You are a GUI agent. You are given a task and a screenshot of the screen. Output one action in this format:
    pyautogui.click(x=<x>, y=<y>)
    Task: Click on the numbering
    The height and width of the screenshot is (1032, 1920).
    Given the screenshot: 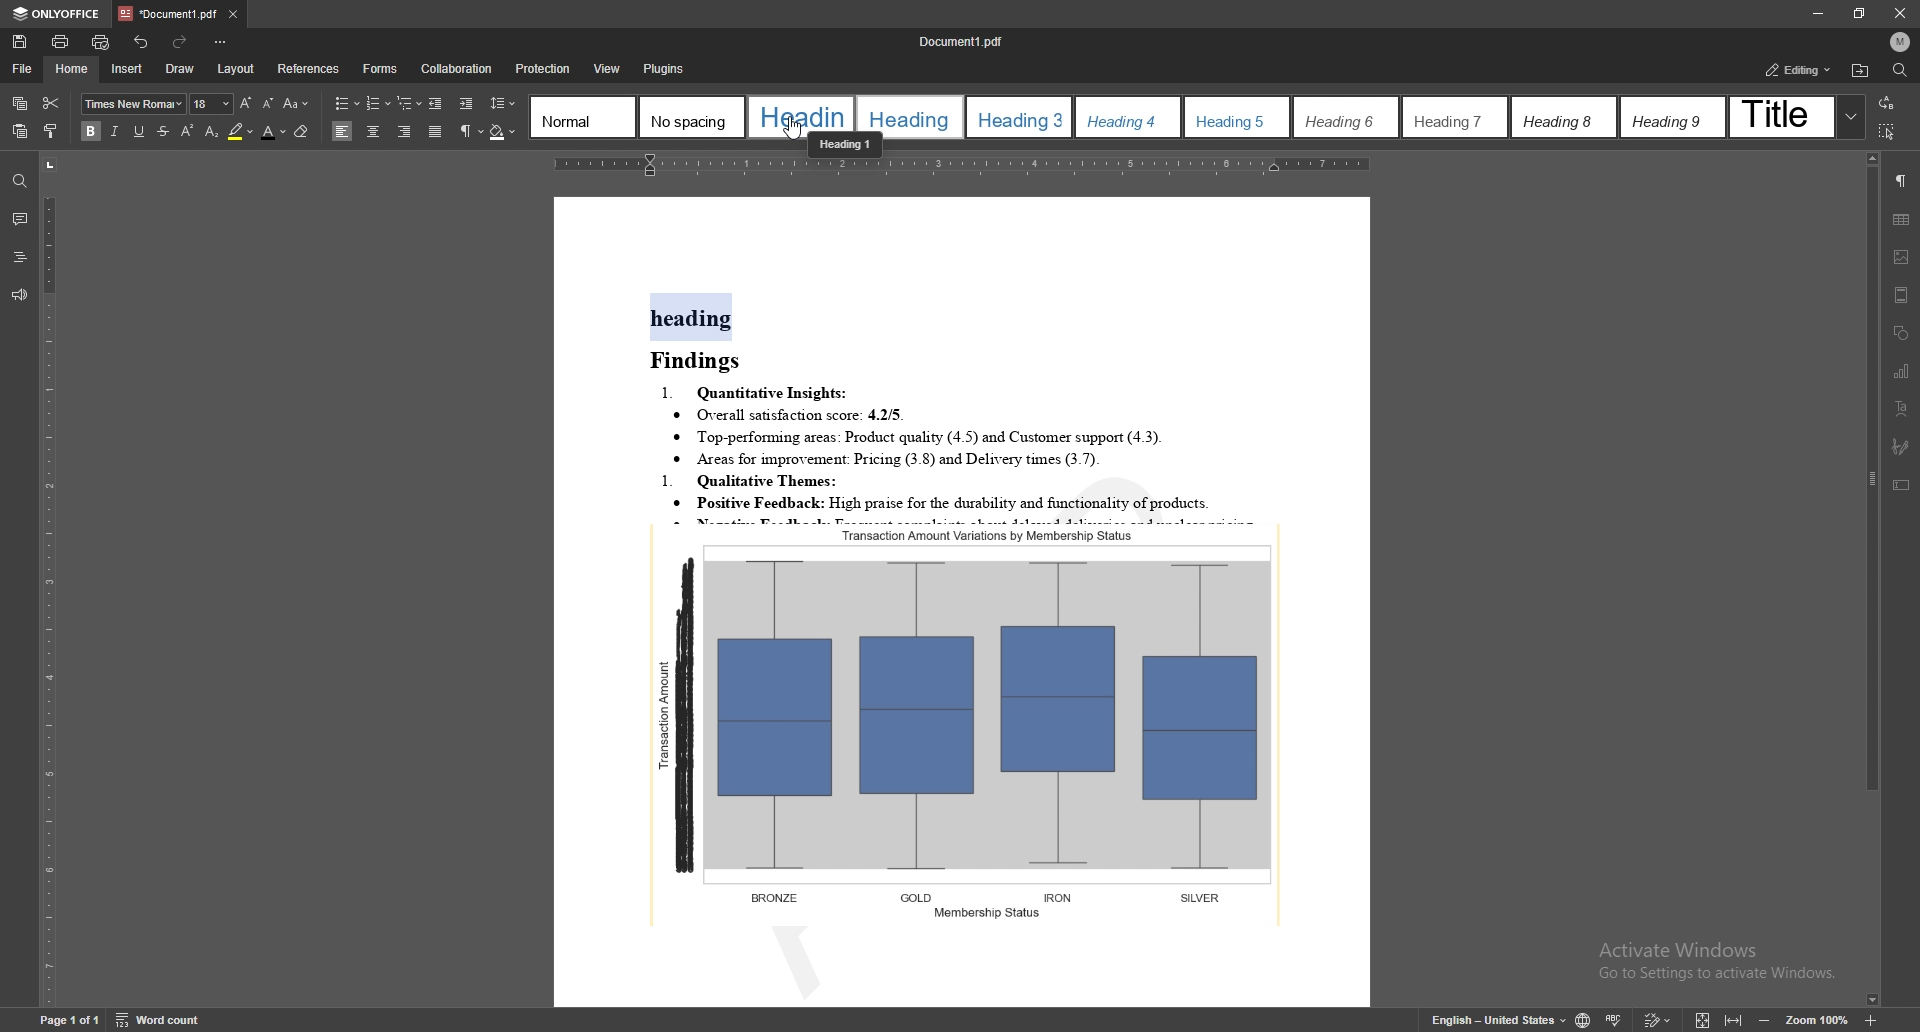 What is the action you would take?
    pyautogui.click(x=379, y=103)
    